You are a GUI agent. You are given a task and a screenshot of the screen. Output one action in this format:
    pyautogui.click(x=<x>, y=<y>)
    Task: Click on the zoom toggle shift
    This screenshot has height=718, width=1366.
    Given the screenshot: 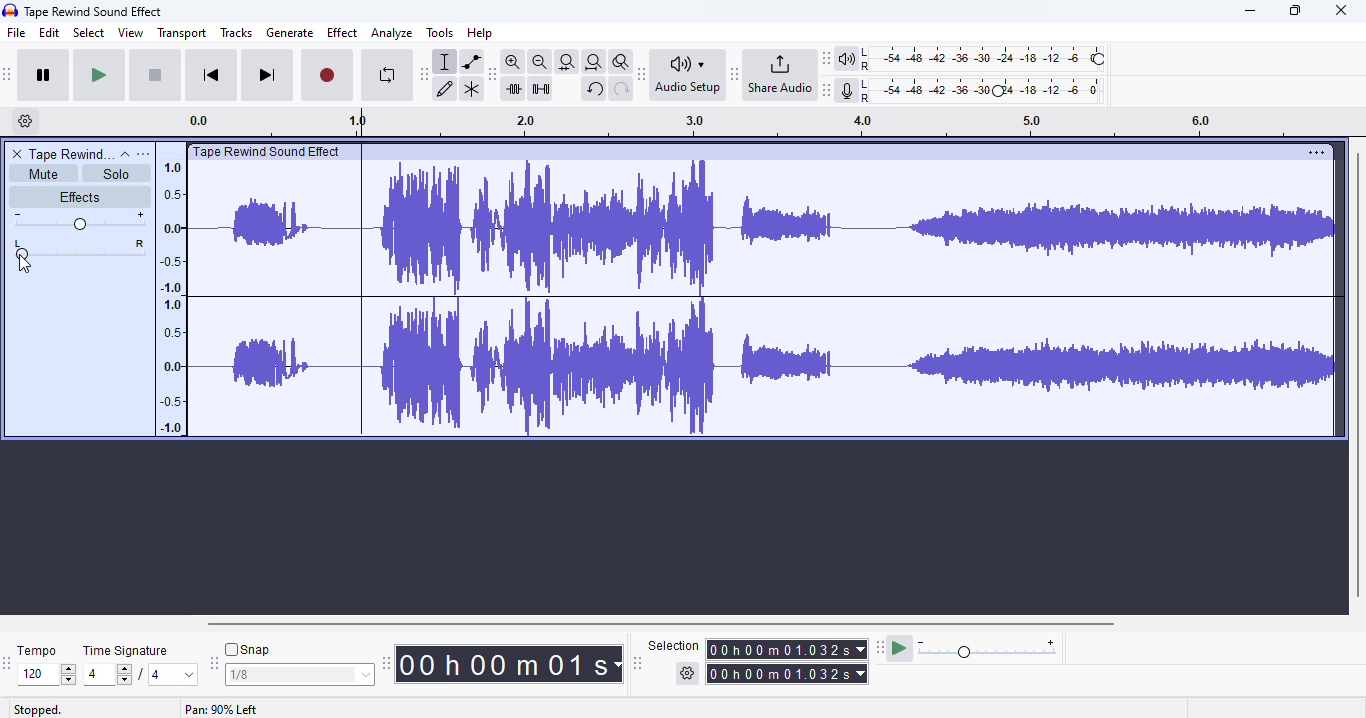 What is the action you would take?
    pyautogui.click(x=622, y=62)
    